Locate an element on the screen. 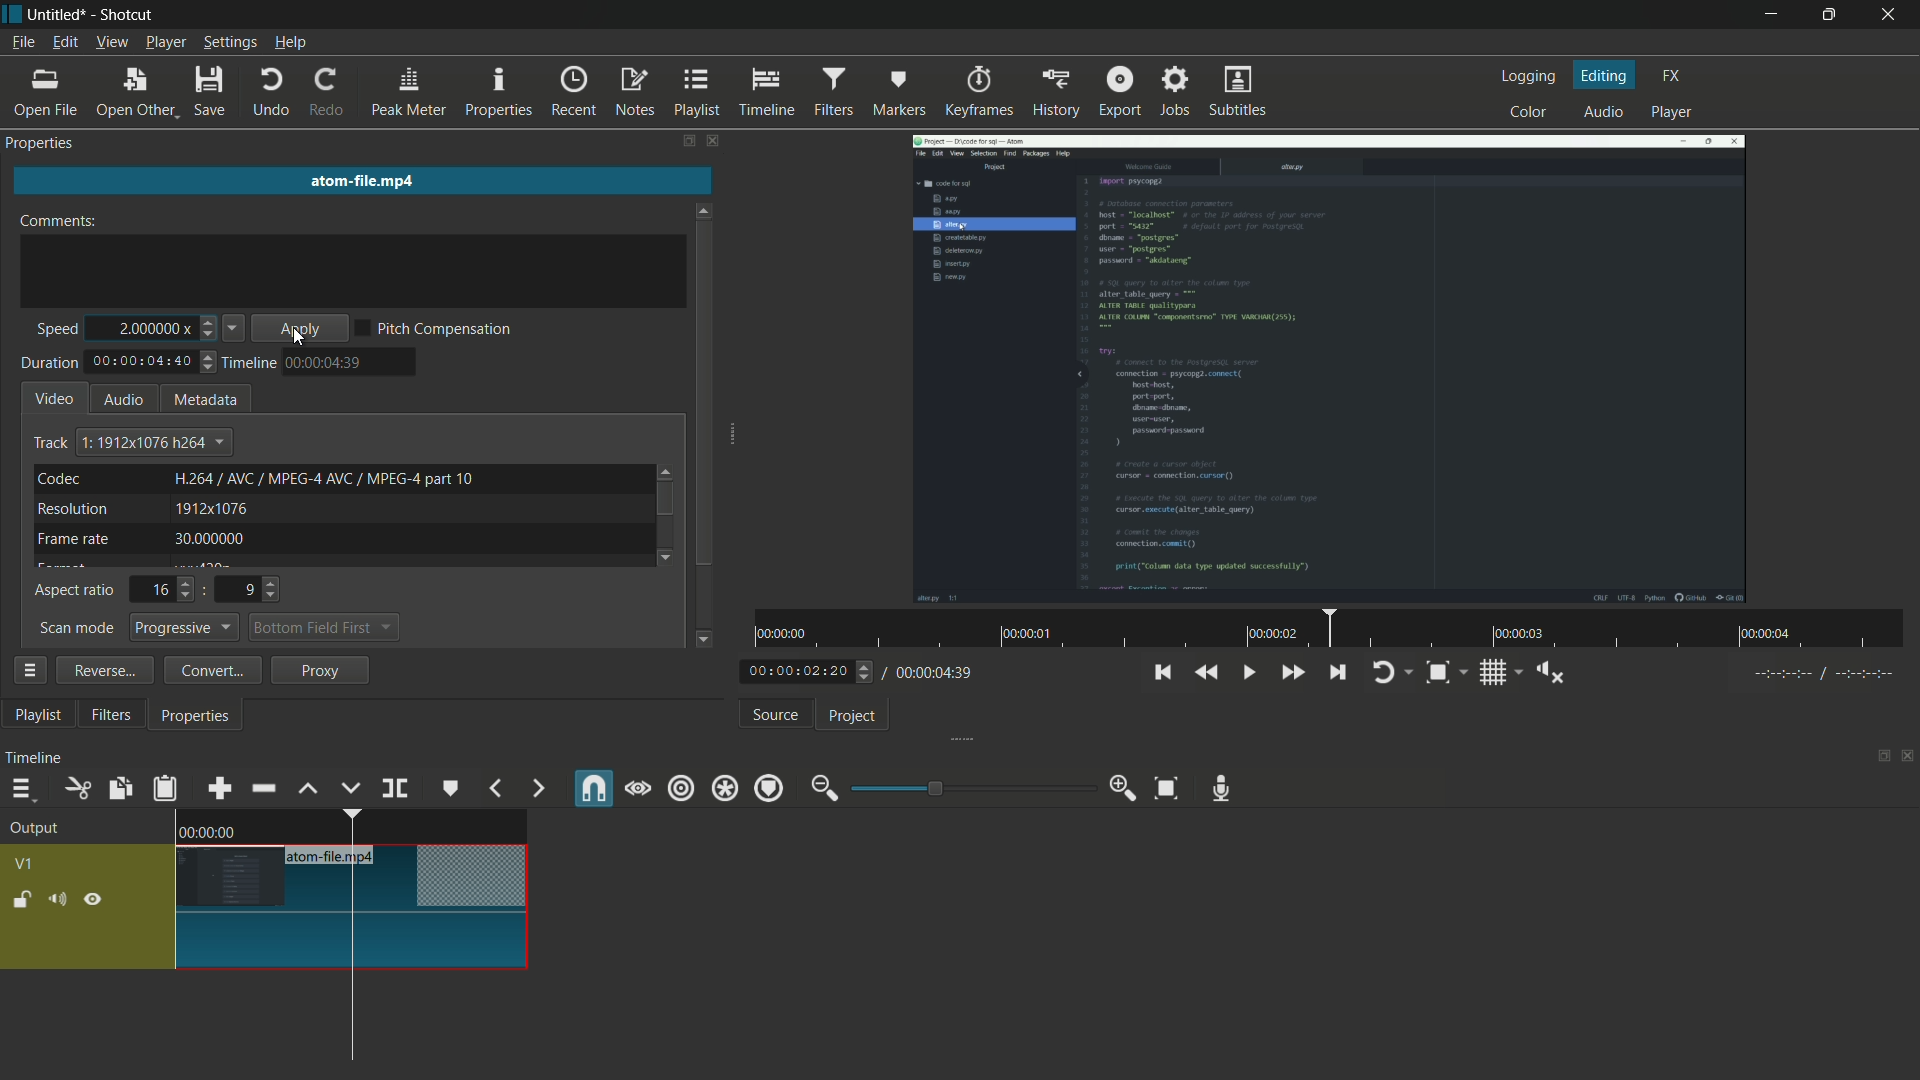  properties is located at coordinates (199, 715).